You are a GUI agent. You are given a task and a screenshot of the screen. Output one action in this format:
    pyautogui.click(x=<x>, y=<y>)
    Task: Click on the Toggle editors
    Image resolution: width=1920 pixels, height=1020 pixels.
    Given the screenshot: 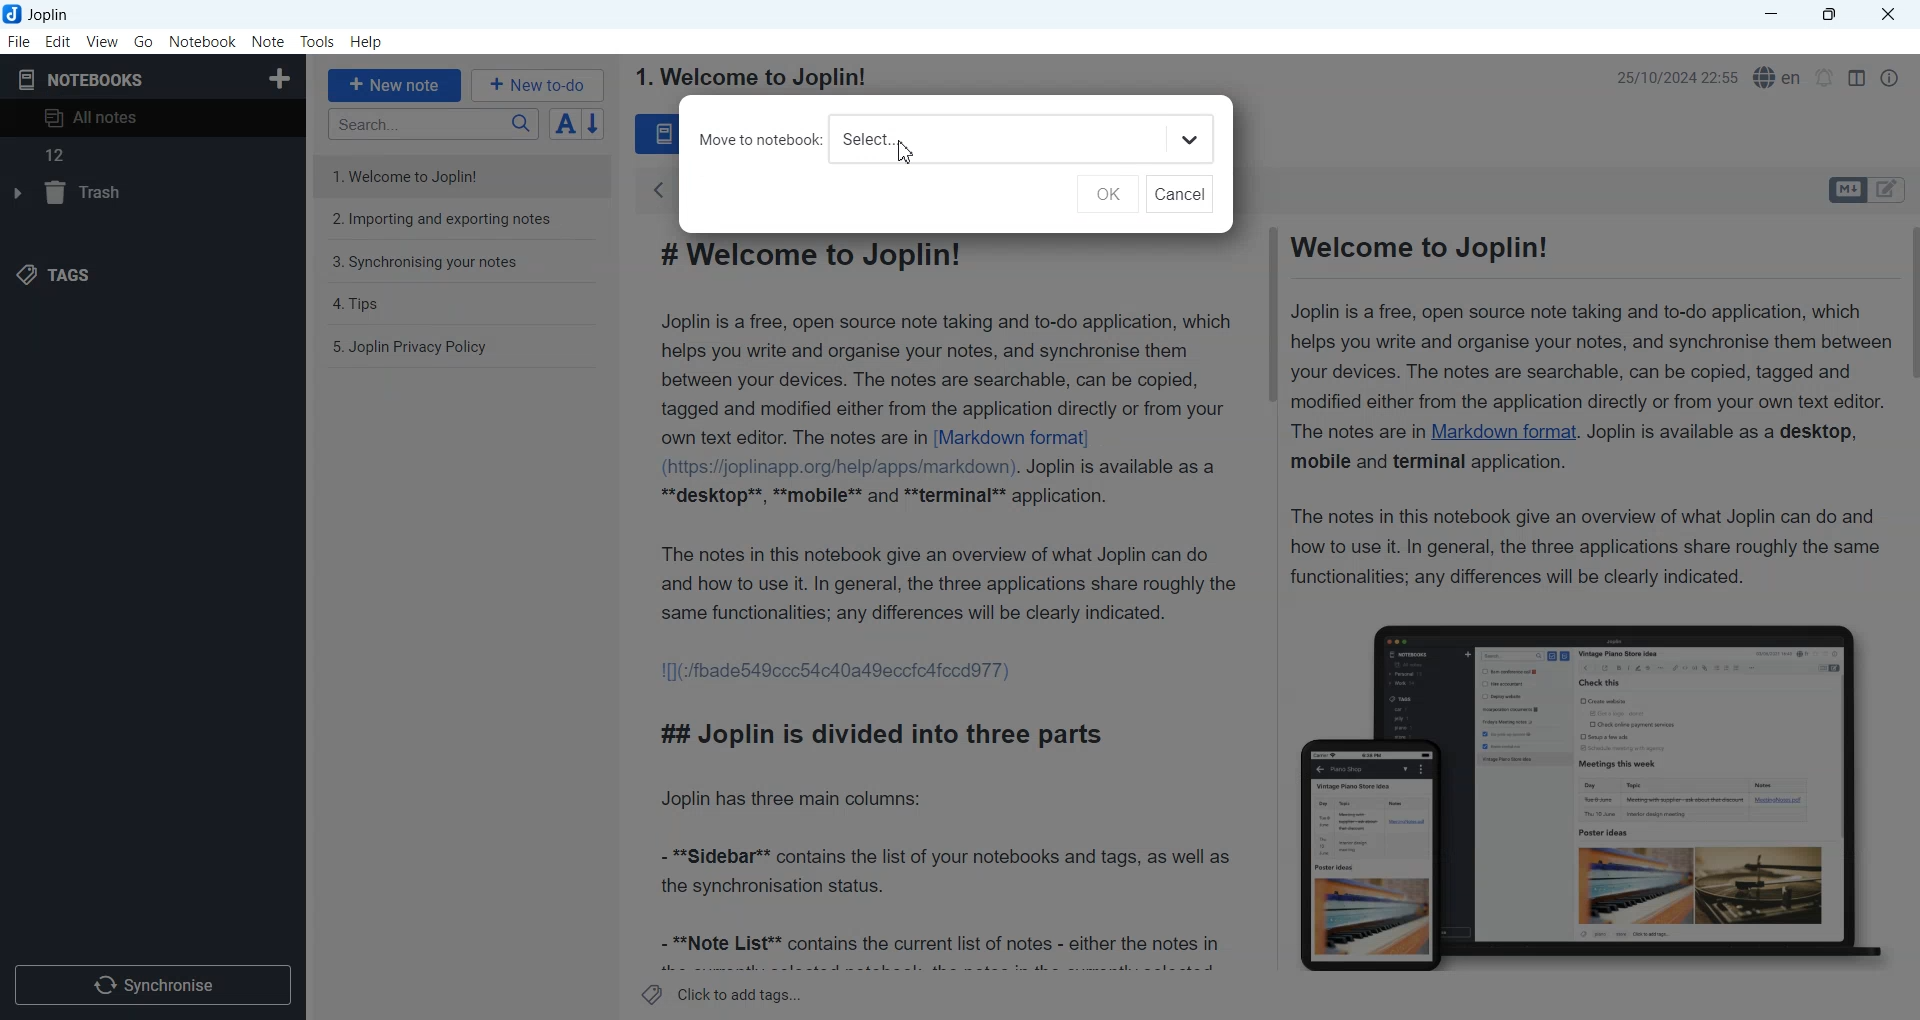 What is the action you would take?
    pyautogui.click(x=1846, y=190)
    